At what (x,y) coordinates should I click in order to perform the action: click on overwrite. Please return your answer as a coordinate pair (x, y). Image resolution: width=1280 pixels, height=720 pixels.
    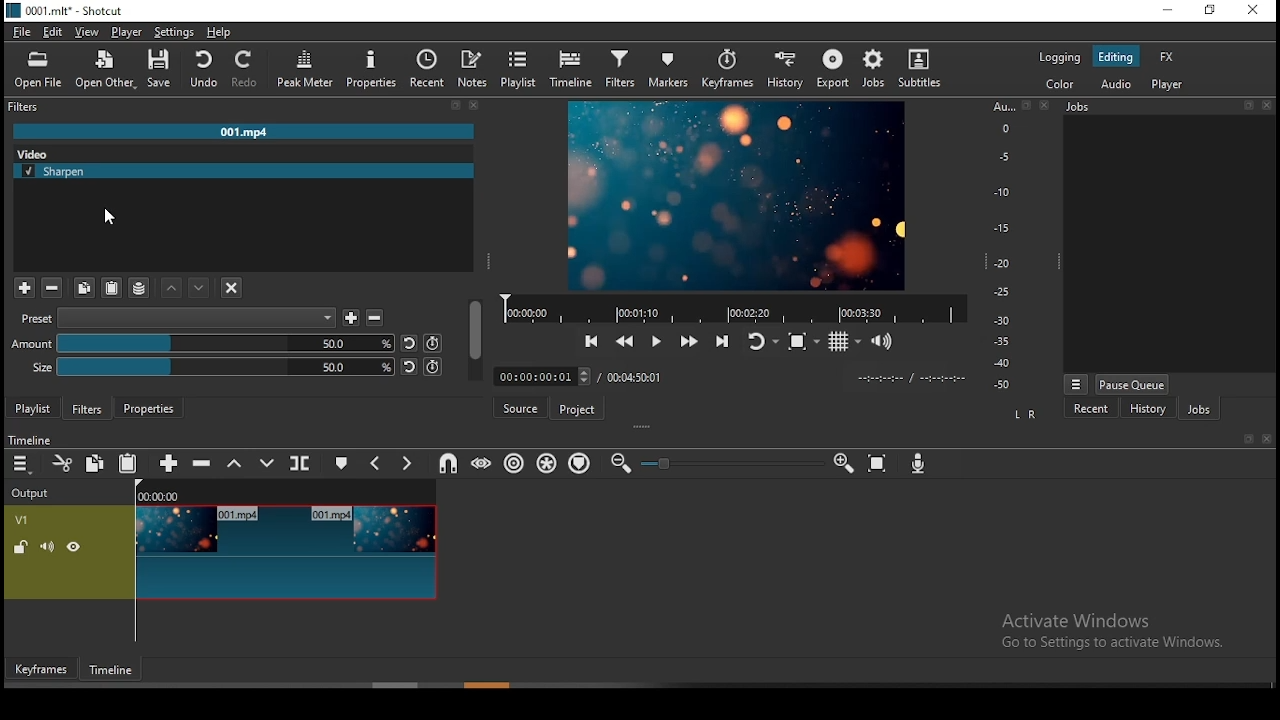
    Looking at the image, I should click on (270, 462).